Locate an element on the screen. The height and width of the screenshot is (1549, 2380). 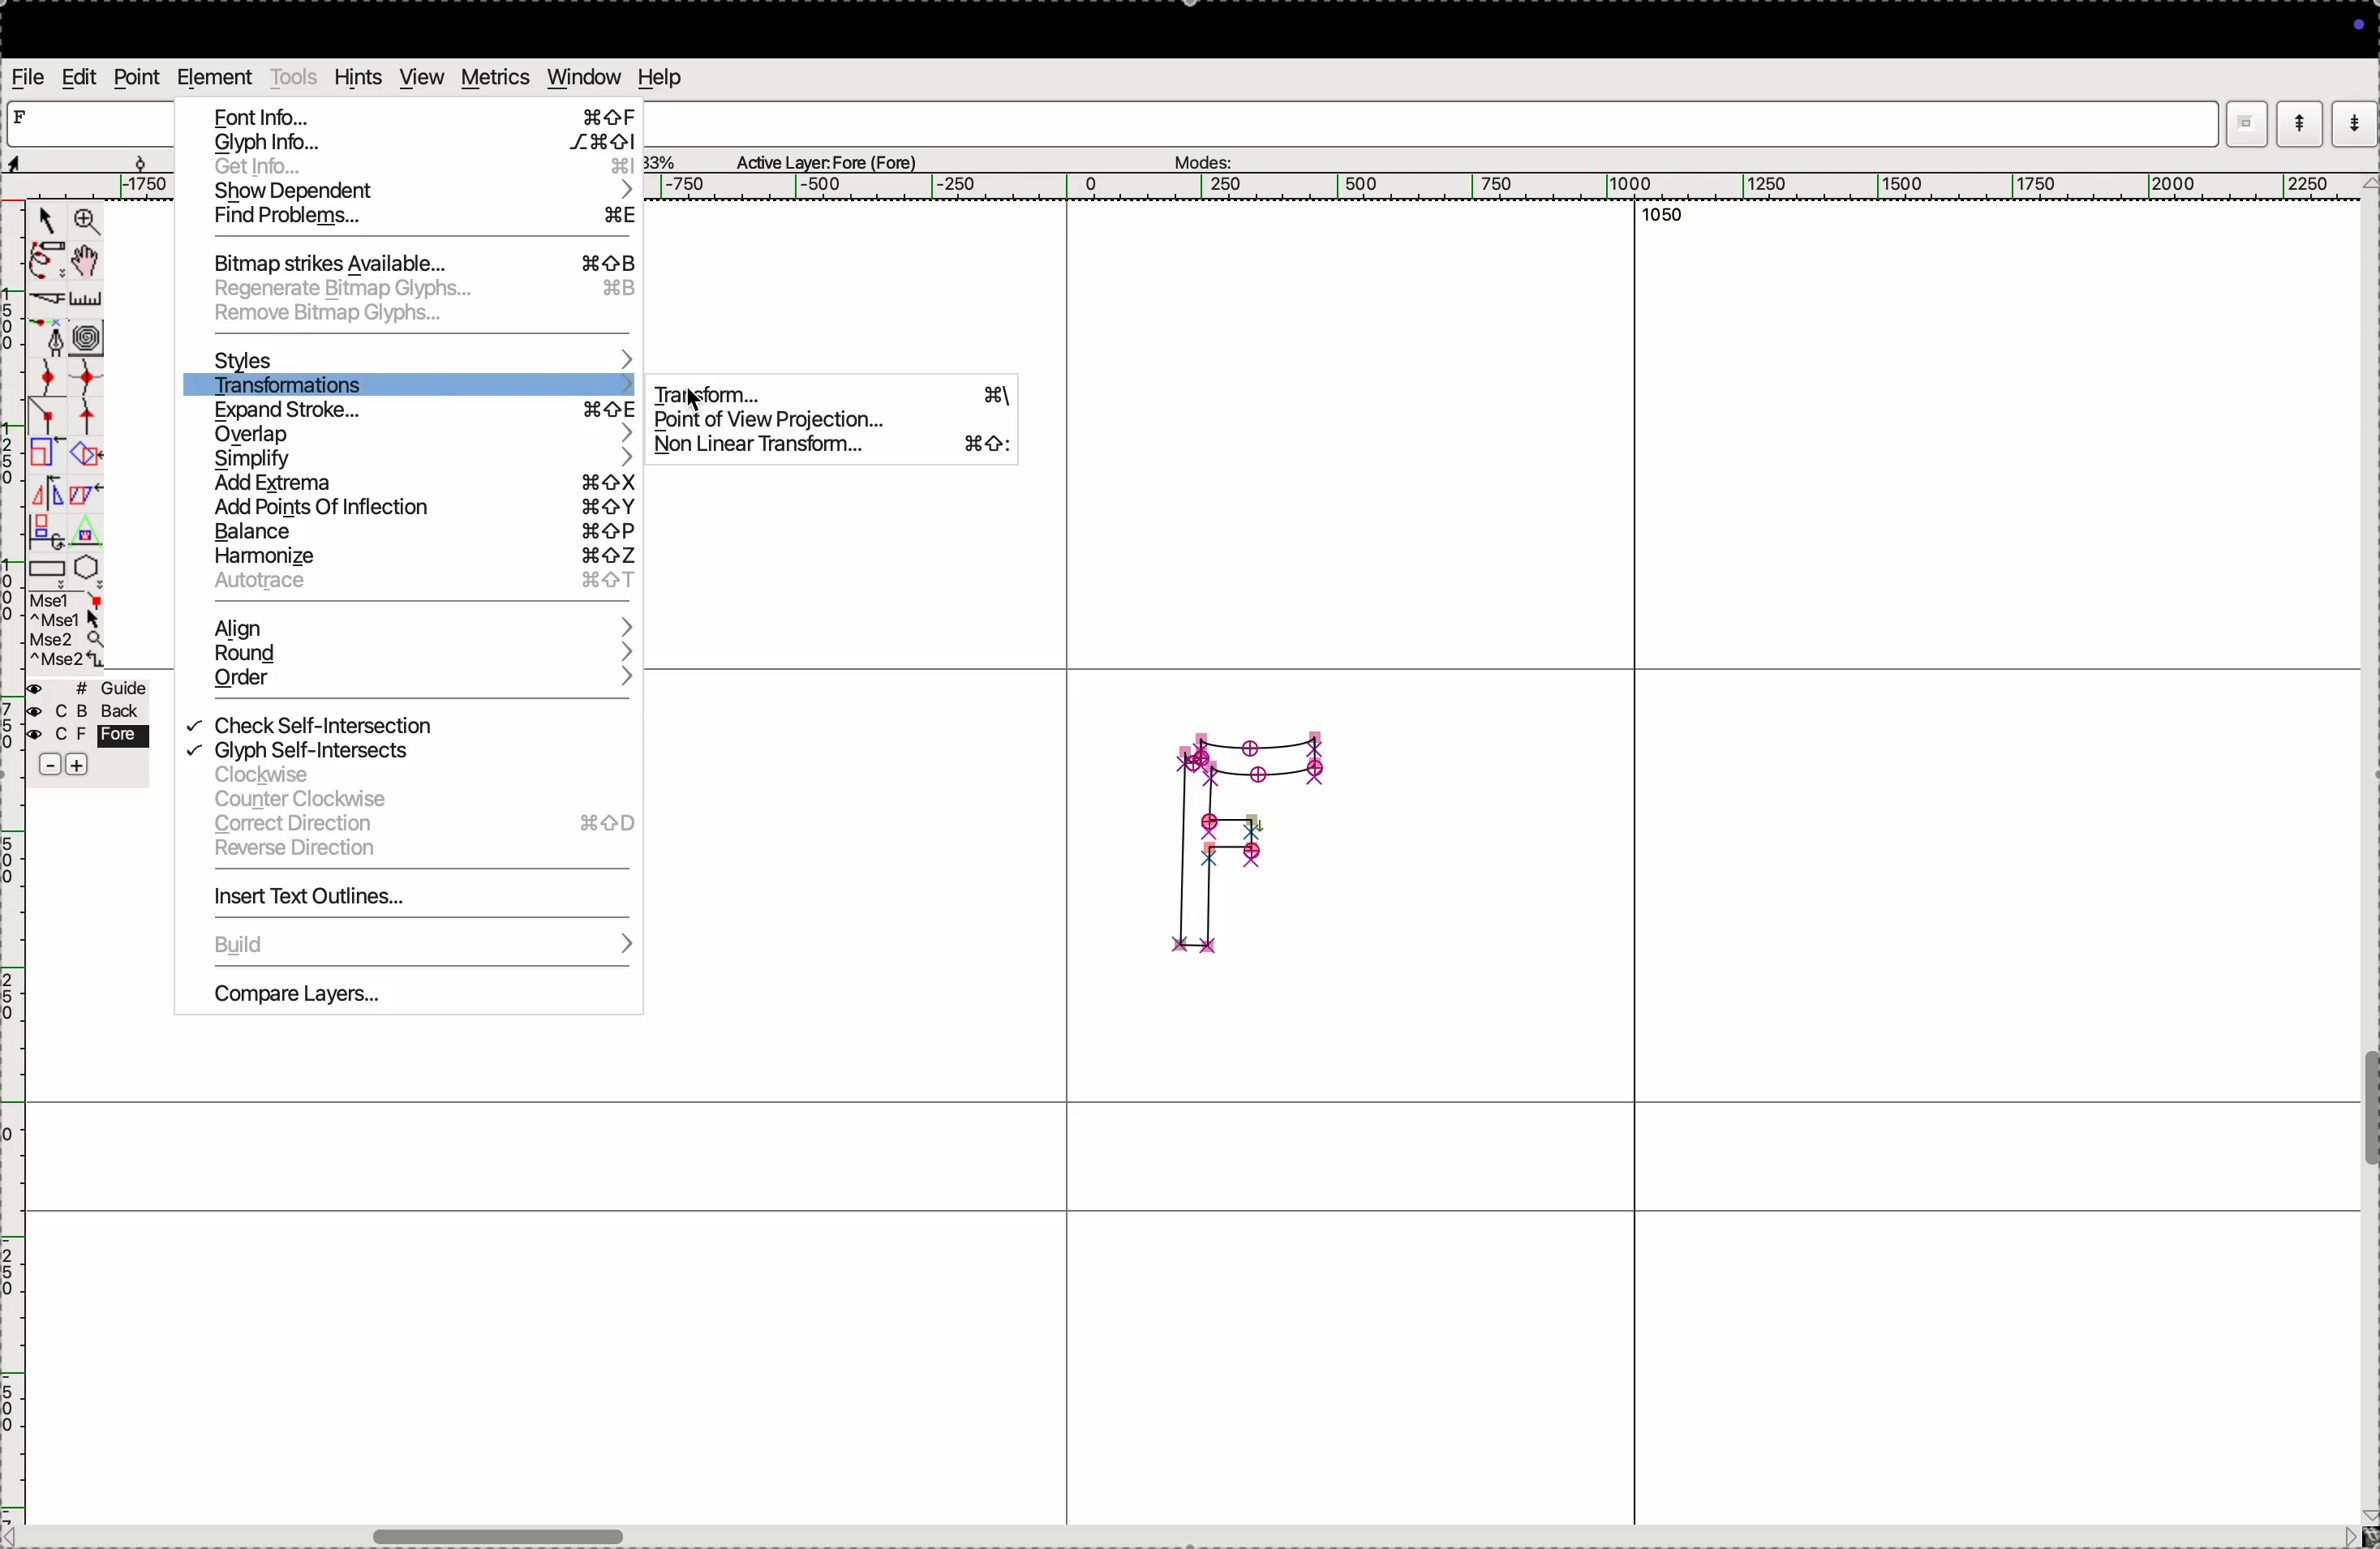
find problems is located at coordinates (424, 219).